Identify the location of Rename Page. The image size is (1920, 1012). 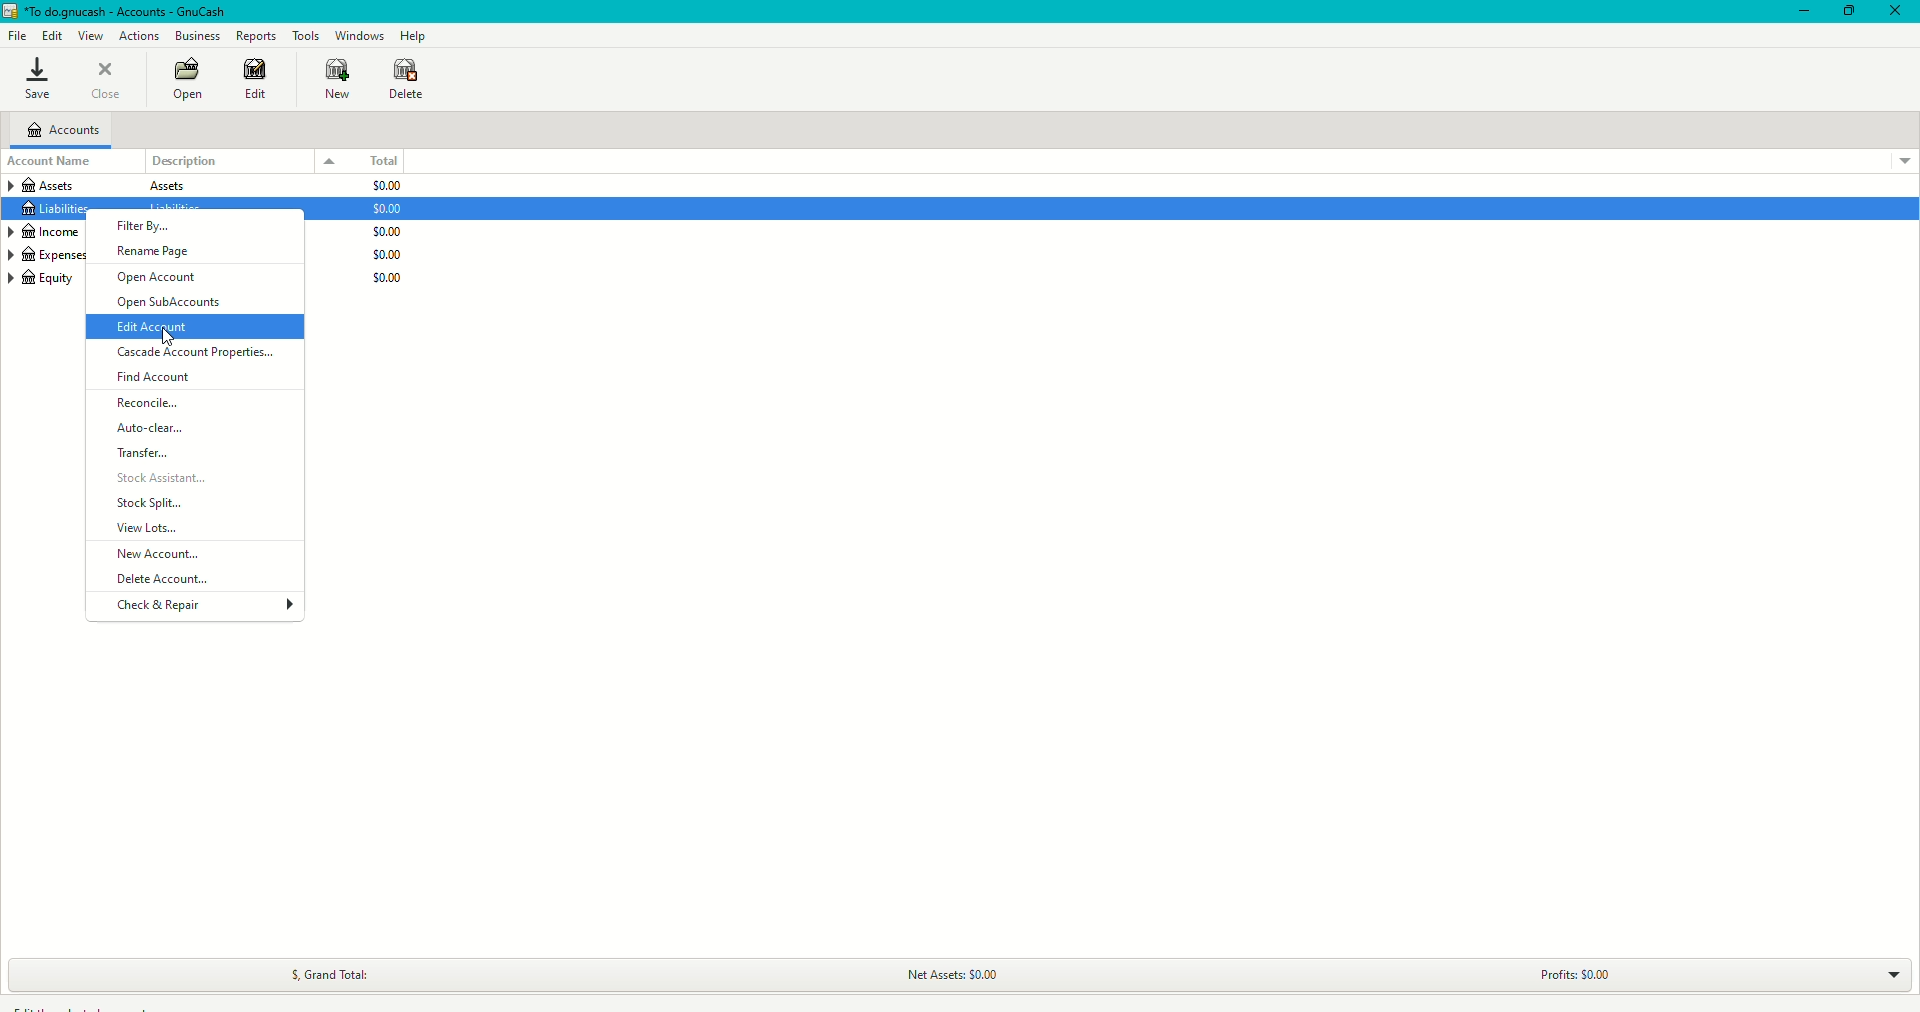
(153, 252).